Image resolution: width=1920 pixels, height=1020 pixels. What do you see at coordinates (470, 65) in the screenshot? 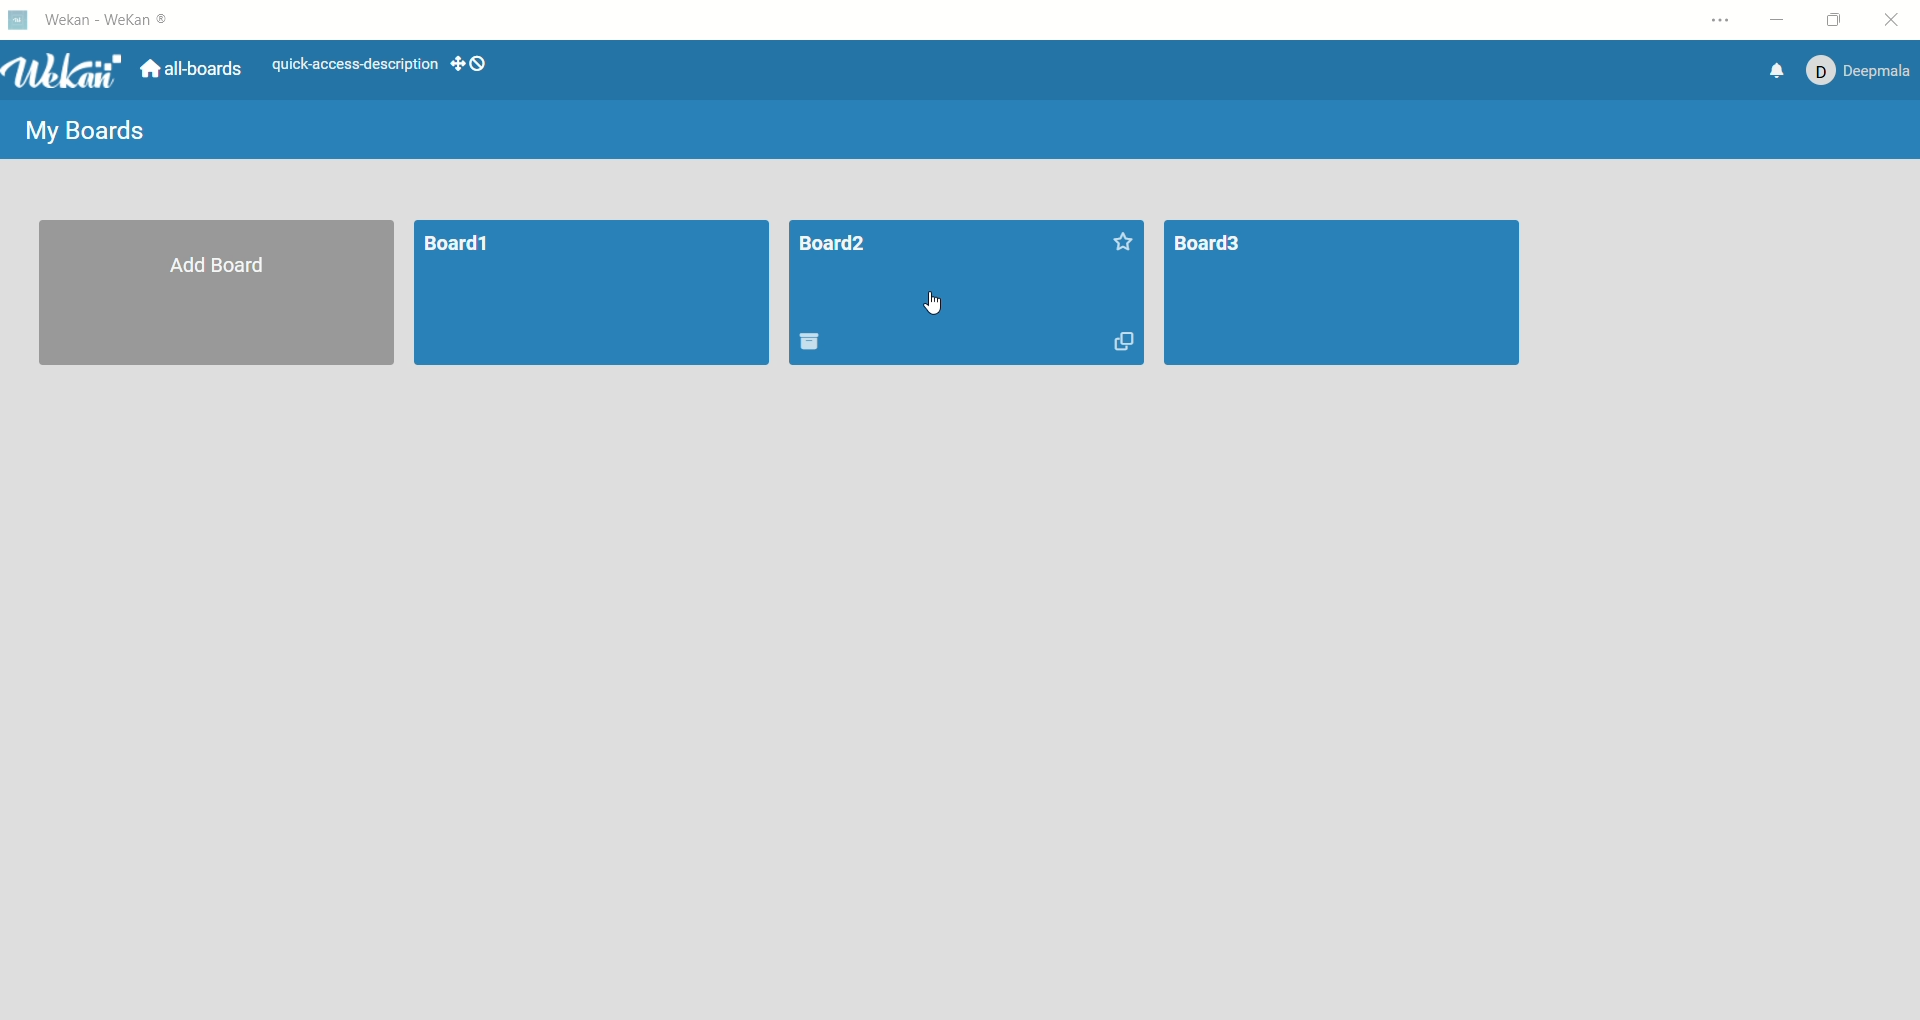
I see `SHOW-DESKTOP-DRAG-HANDLES` at bounding box center [470, 65].